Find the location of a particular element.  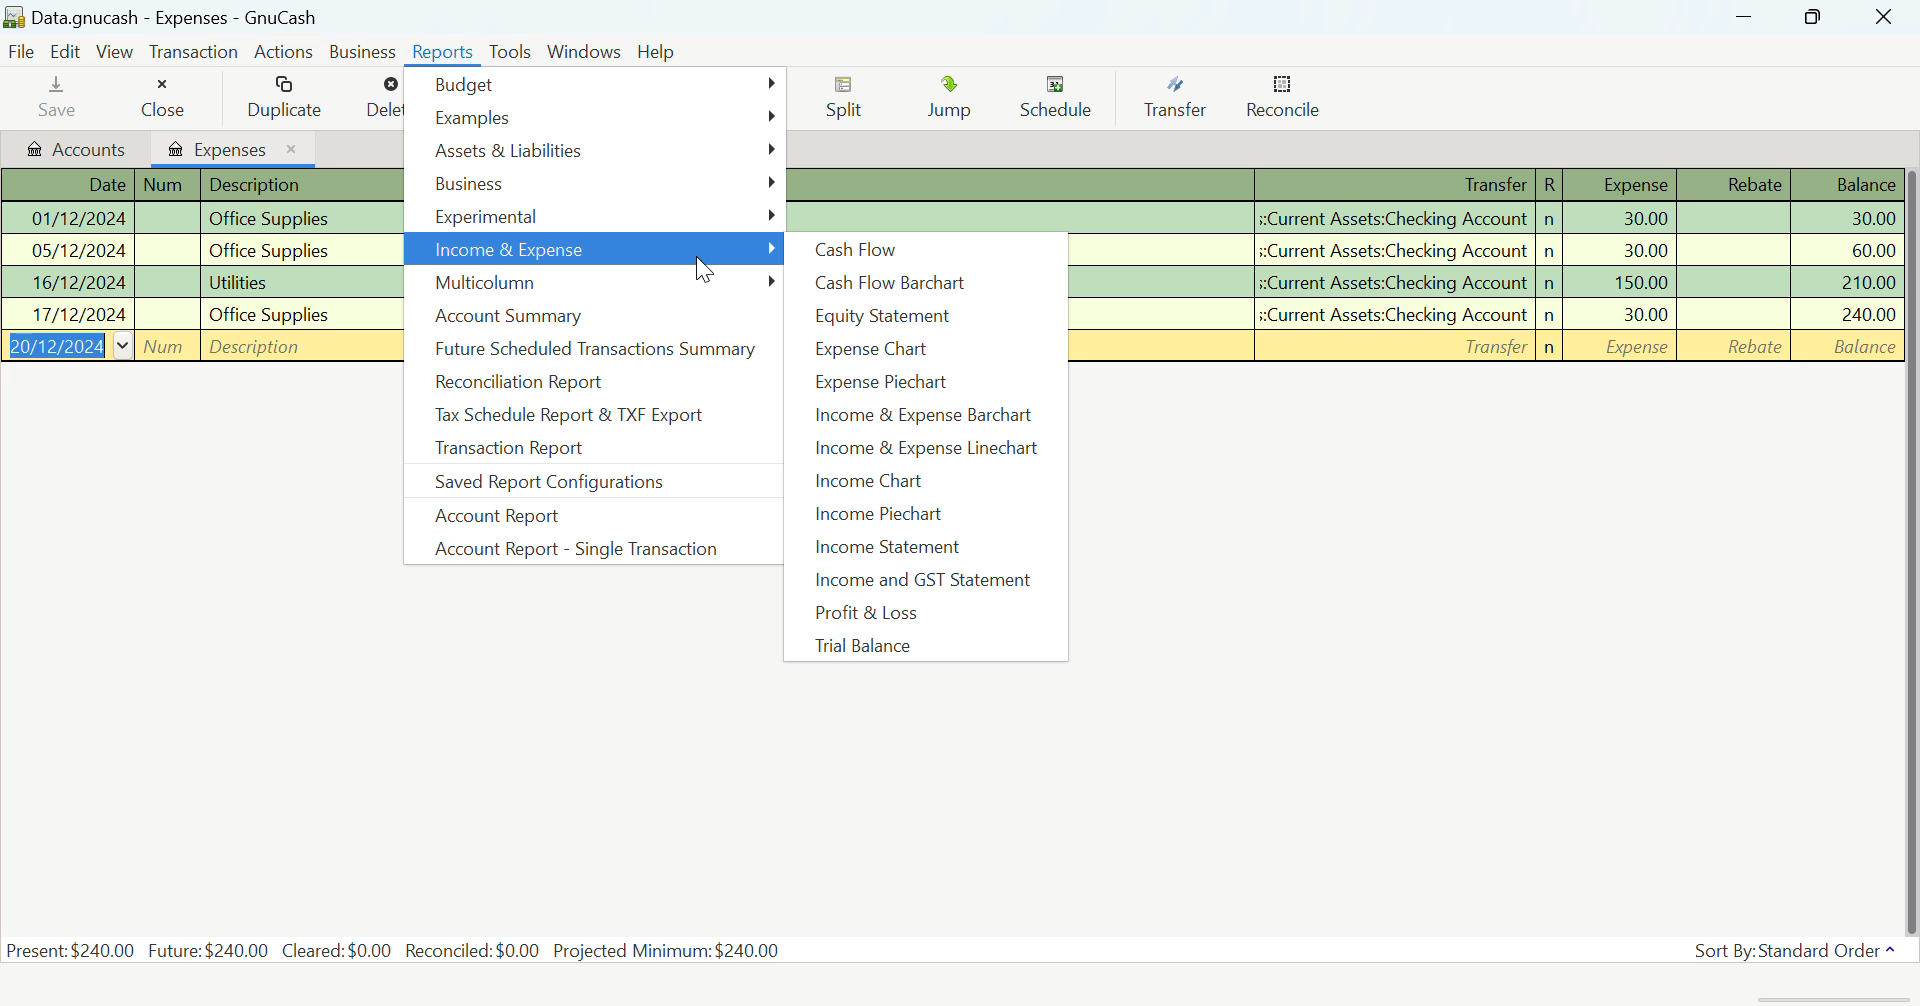

Office Supplies Transaction is located at coordinates (194, 221).